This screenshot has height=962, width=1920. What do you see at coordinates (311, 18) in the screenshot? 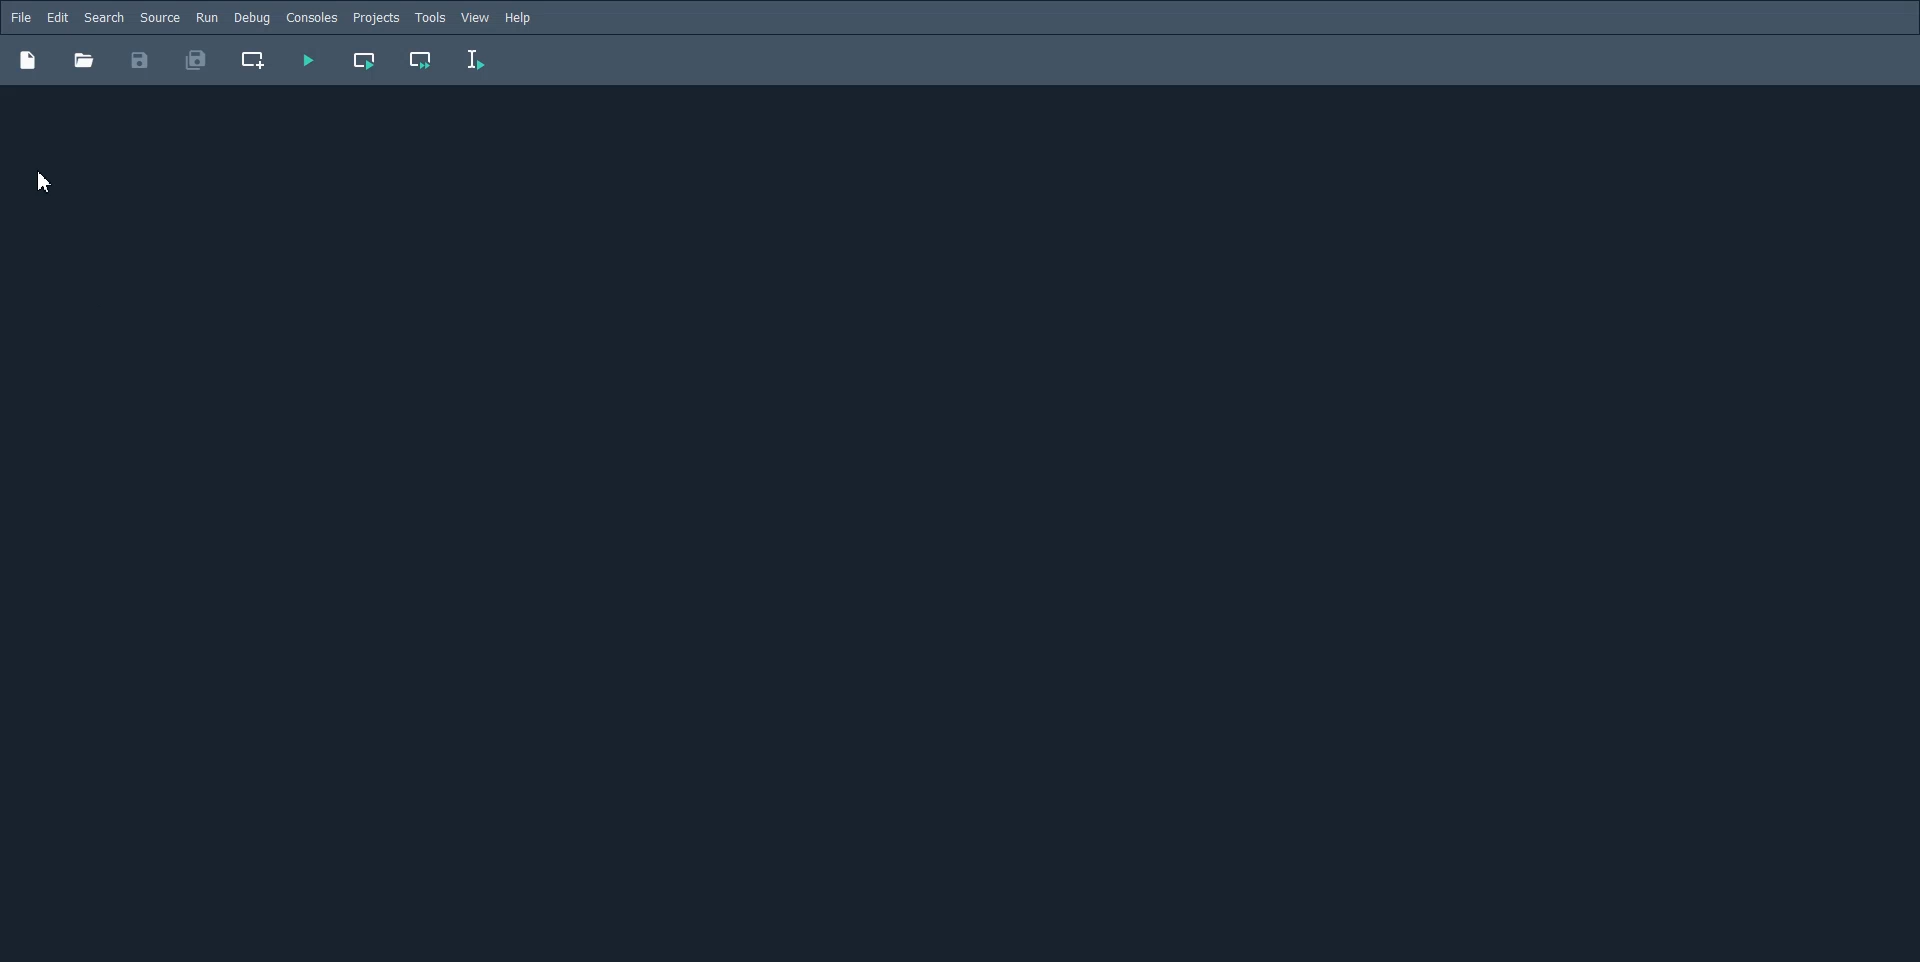
I see `Console` at bounding box center [311, 18].